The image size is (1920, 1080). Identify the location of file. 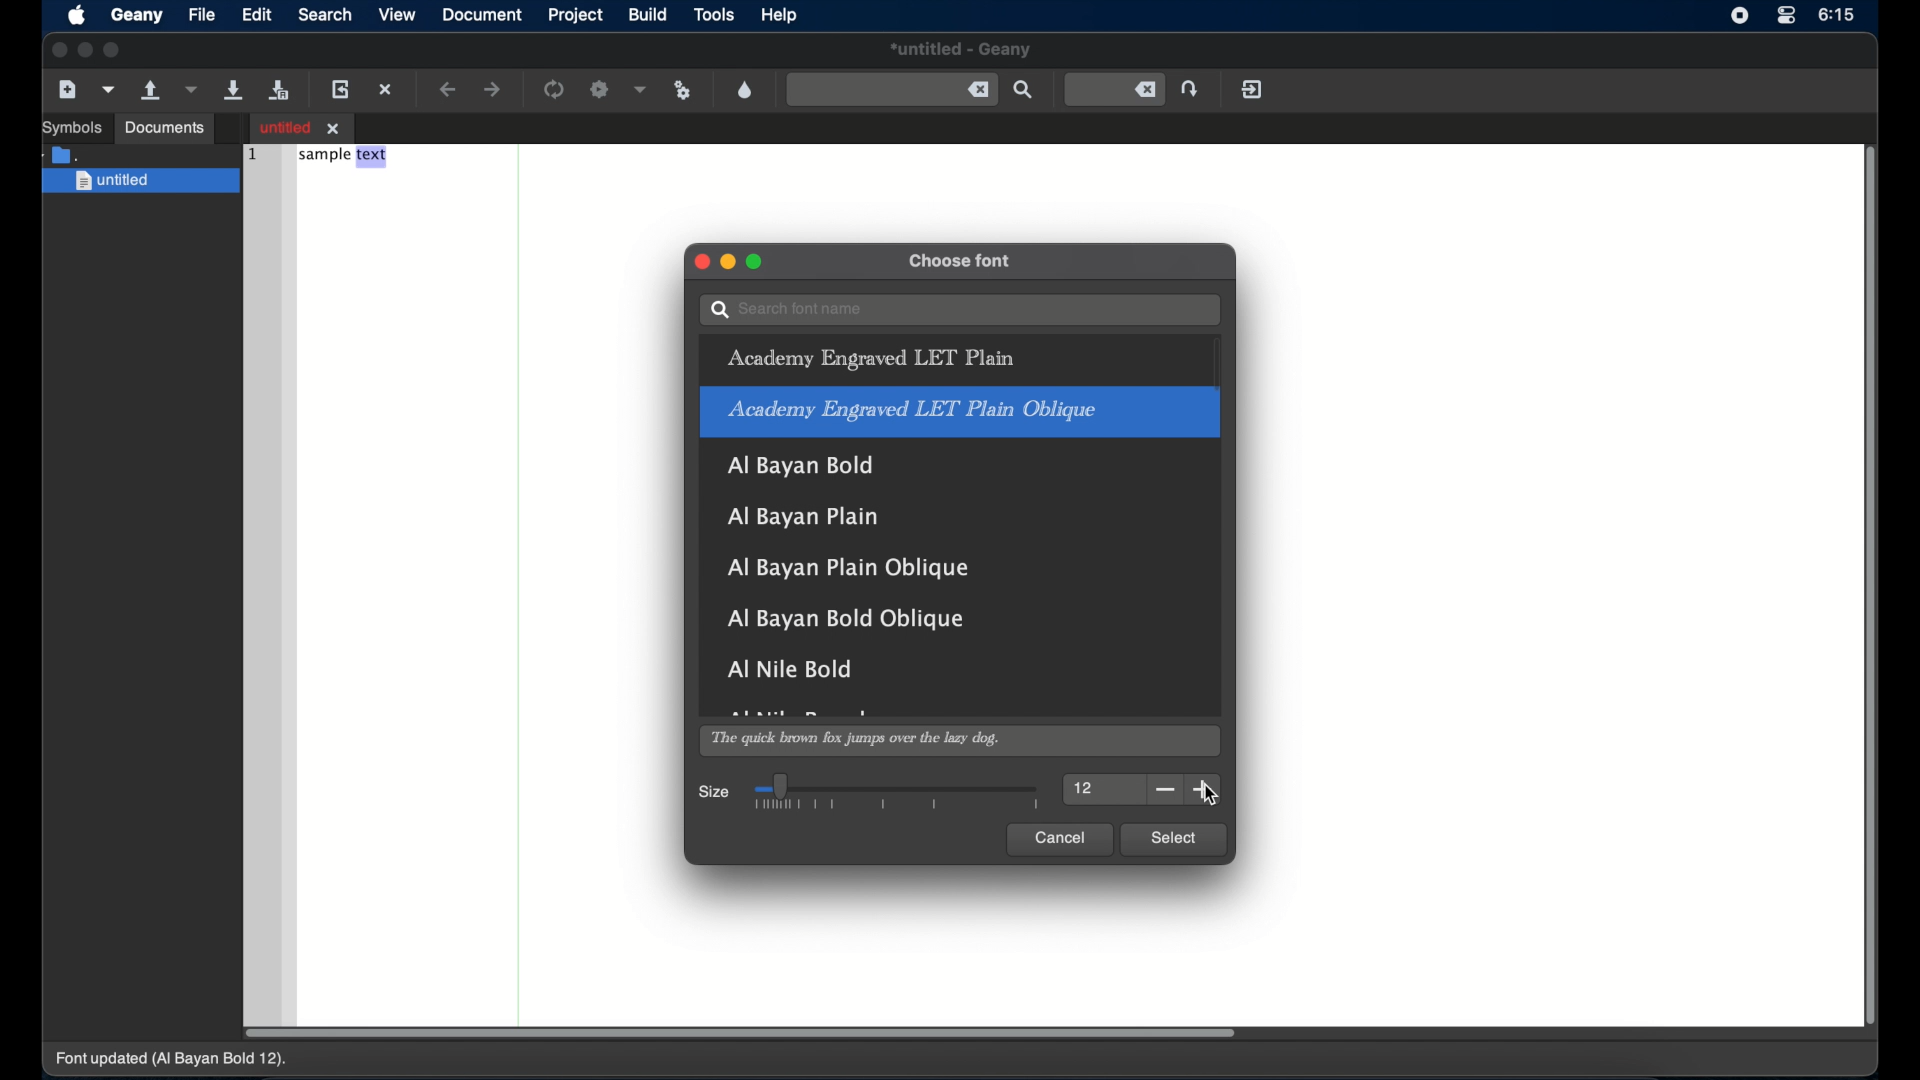
(202, 14).